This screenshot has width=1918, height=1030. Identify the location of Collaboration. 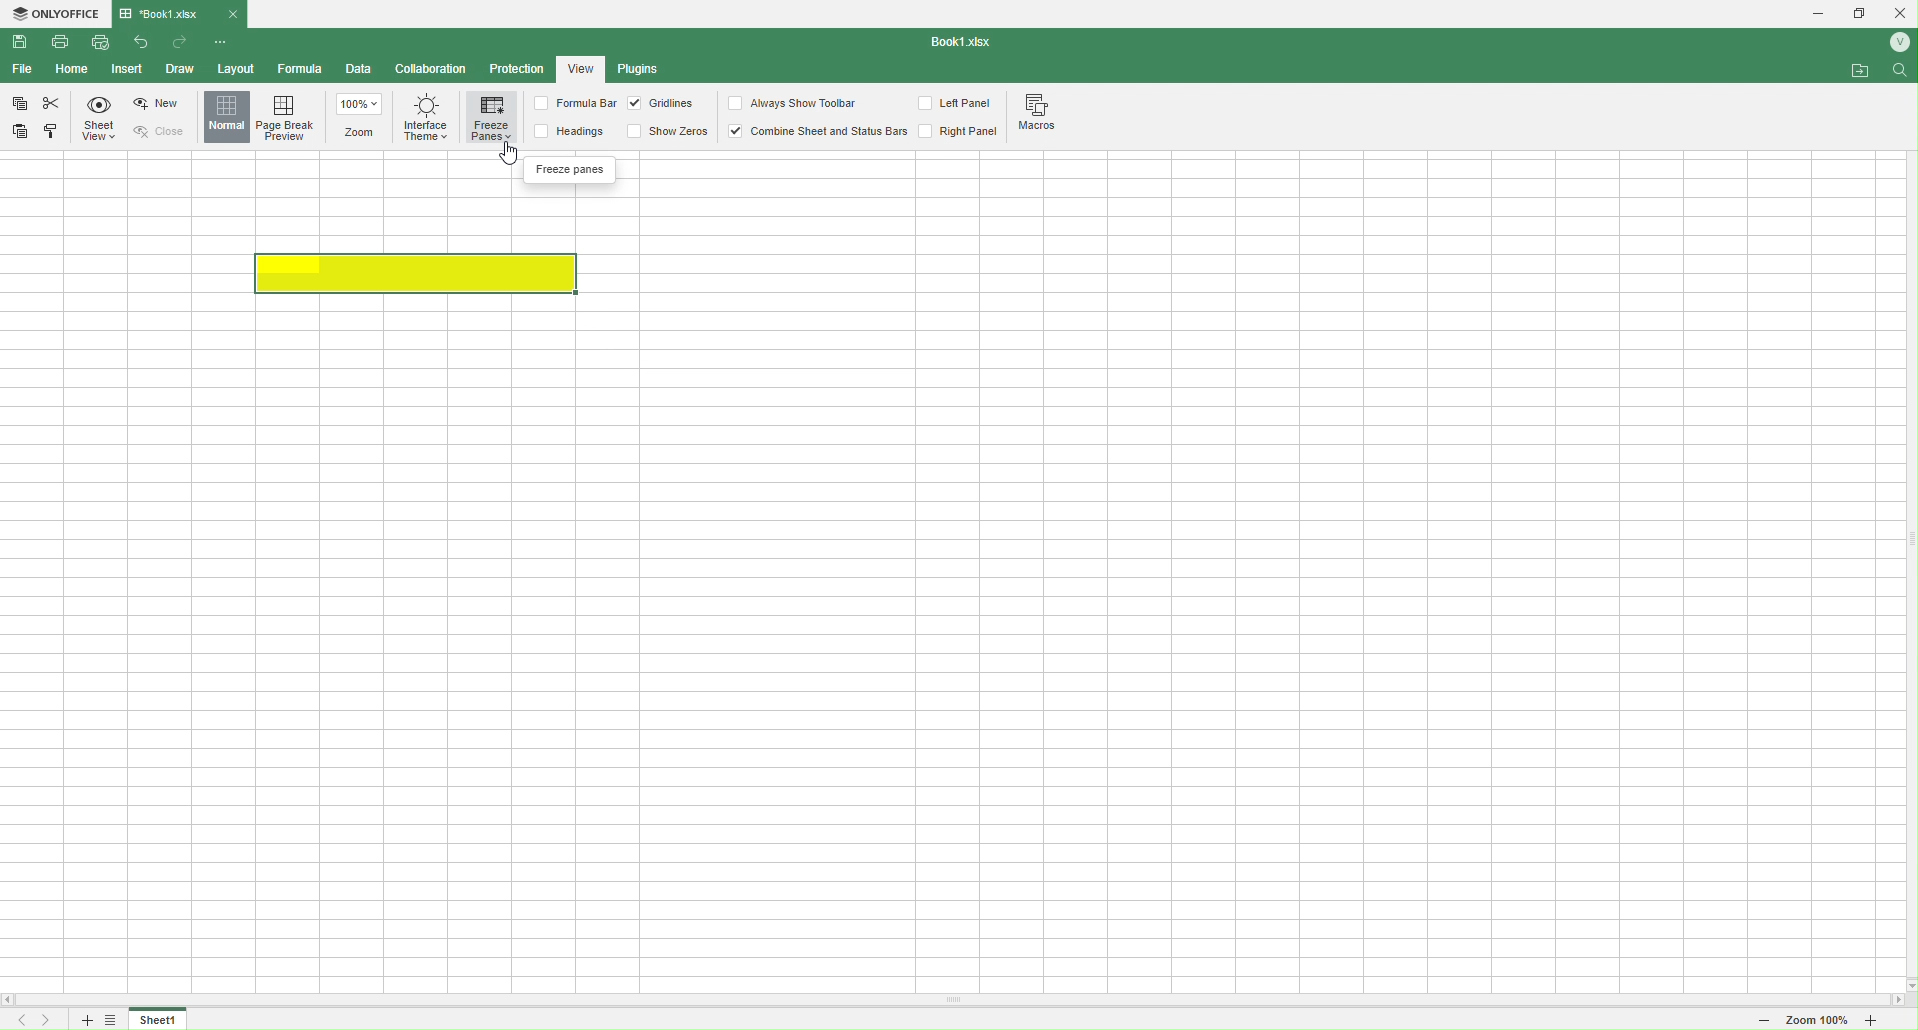
(432, 70).